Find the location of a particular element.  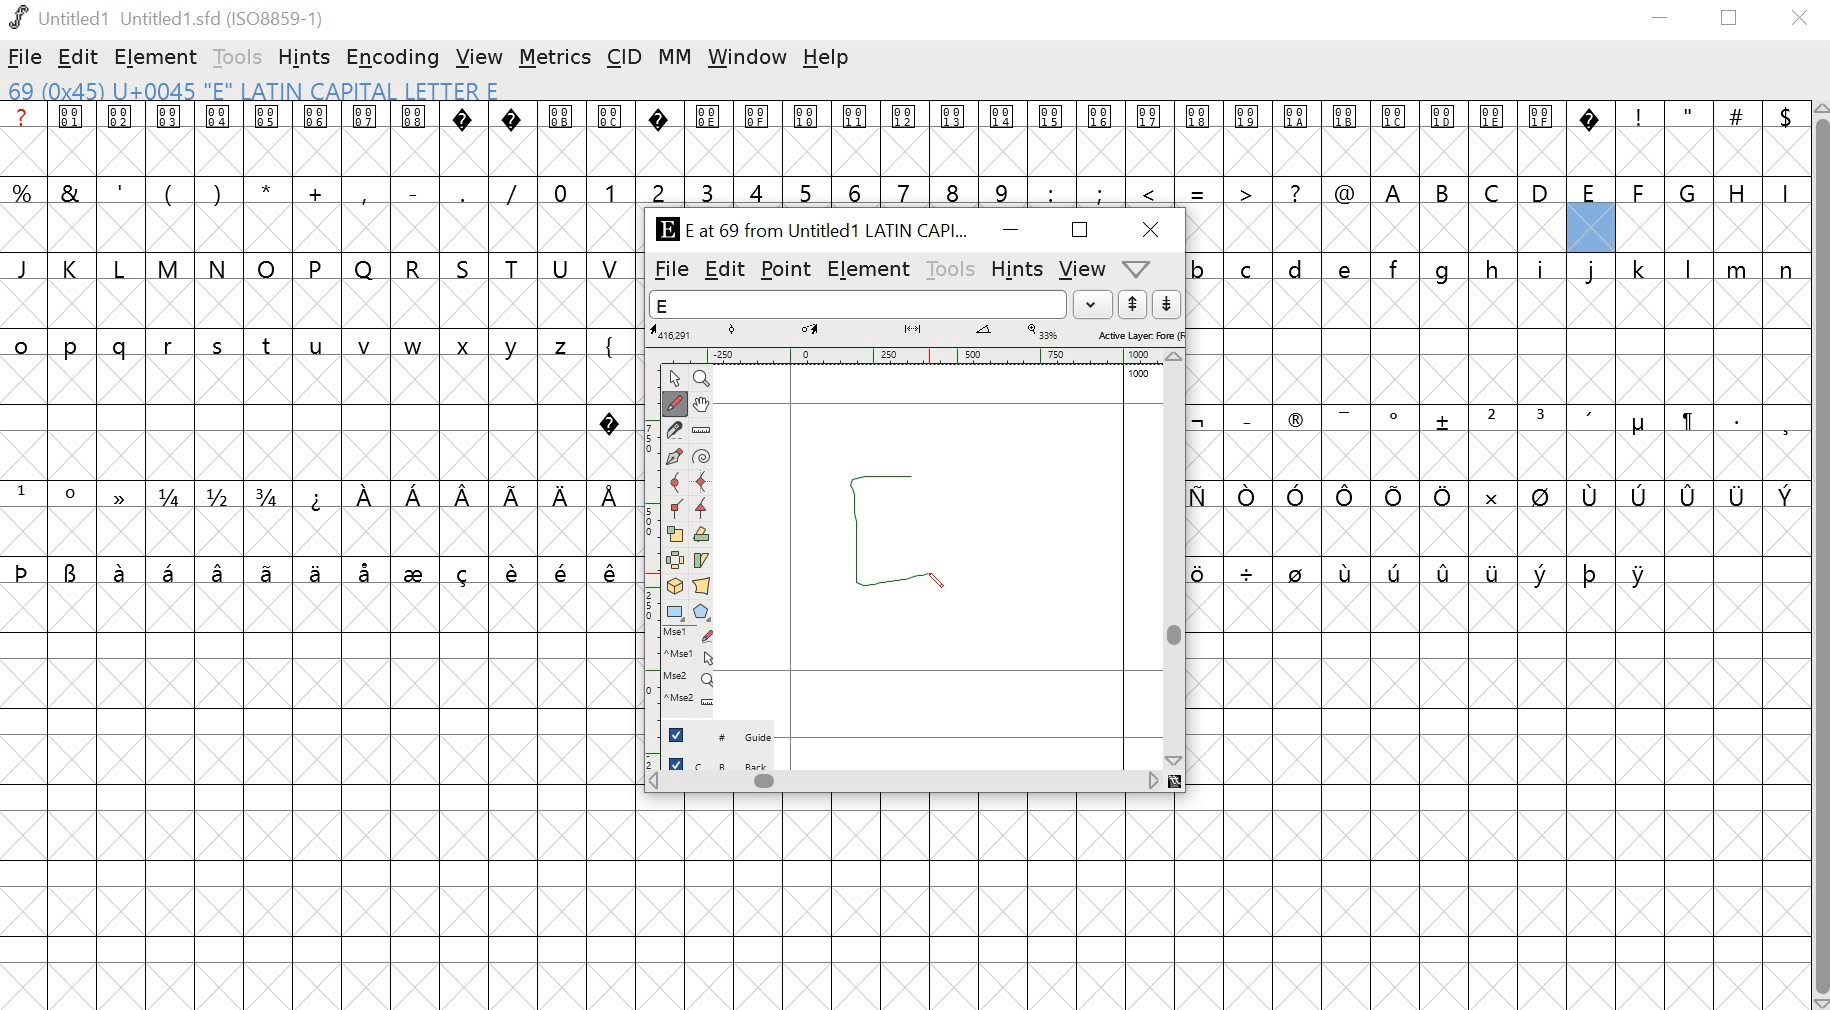

uppercase alphabets is located at coordinates (1589, 190).